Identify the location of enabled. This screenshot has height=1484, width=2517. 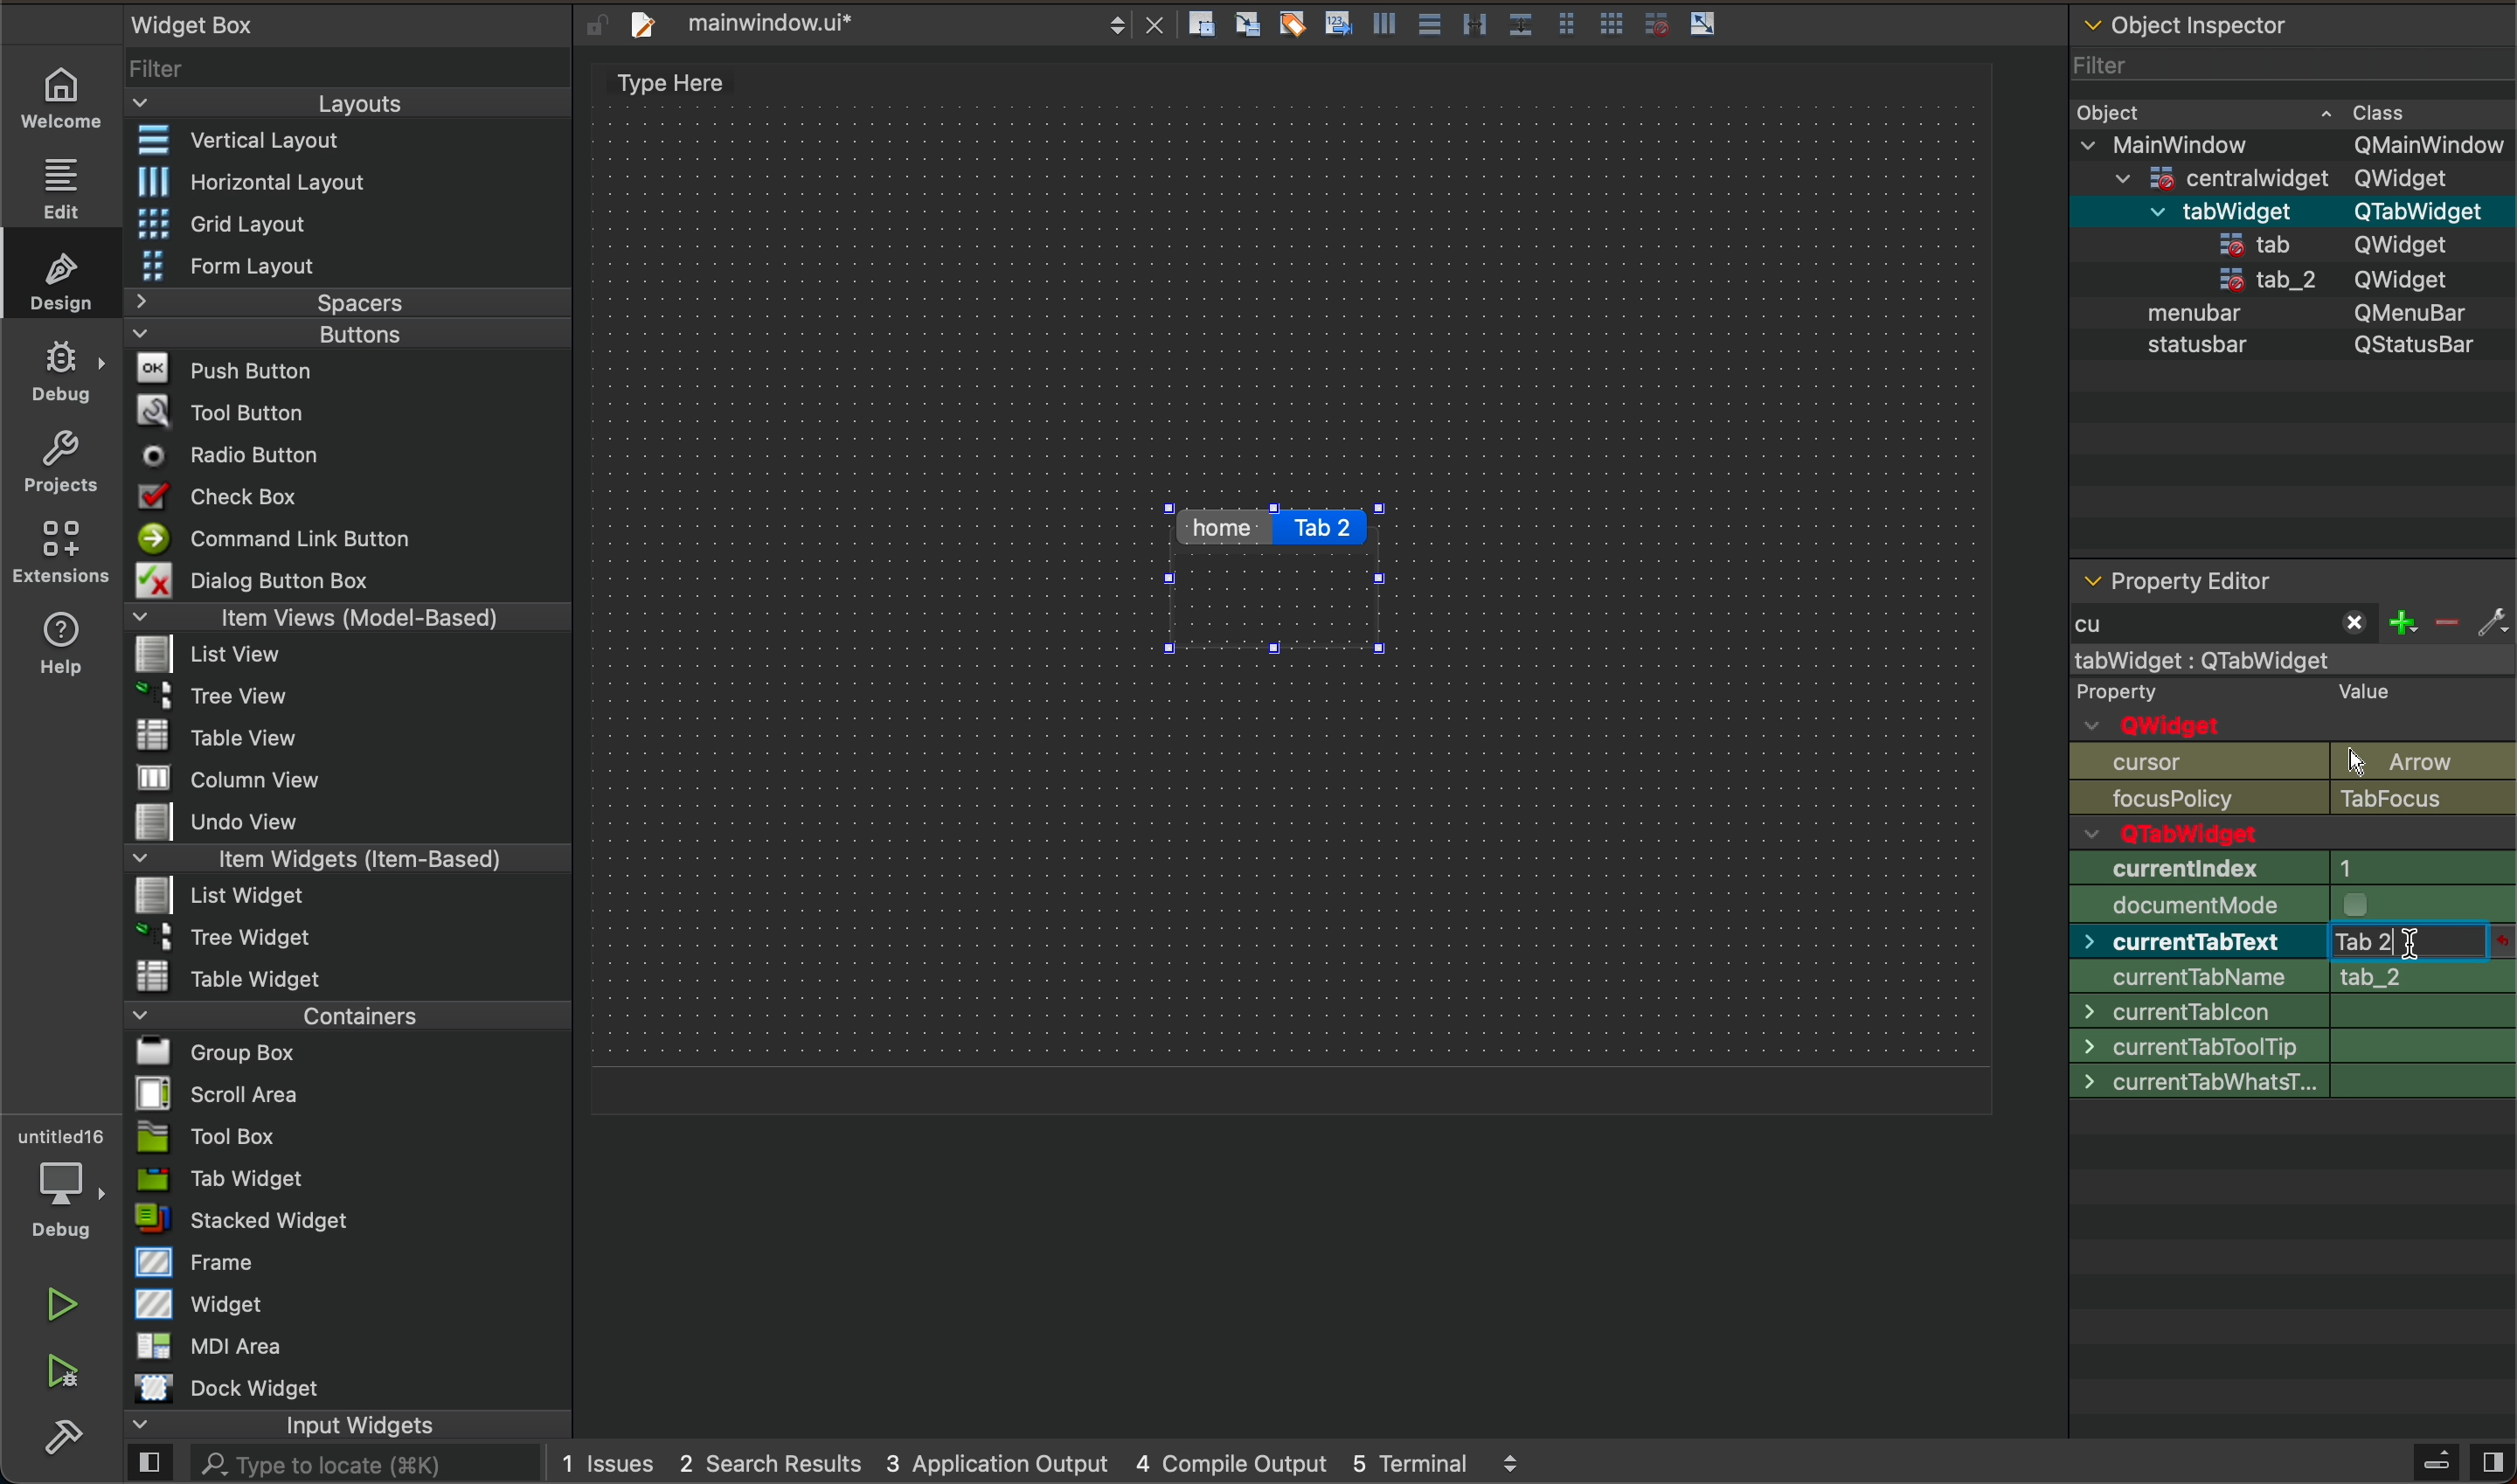
(2288, 831).